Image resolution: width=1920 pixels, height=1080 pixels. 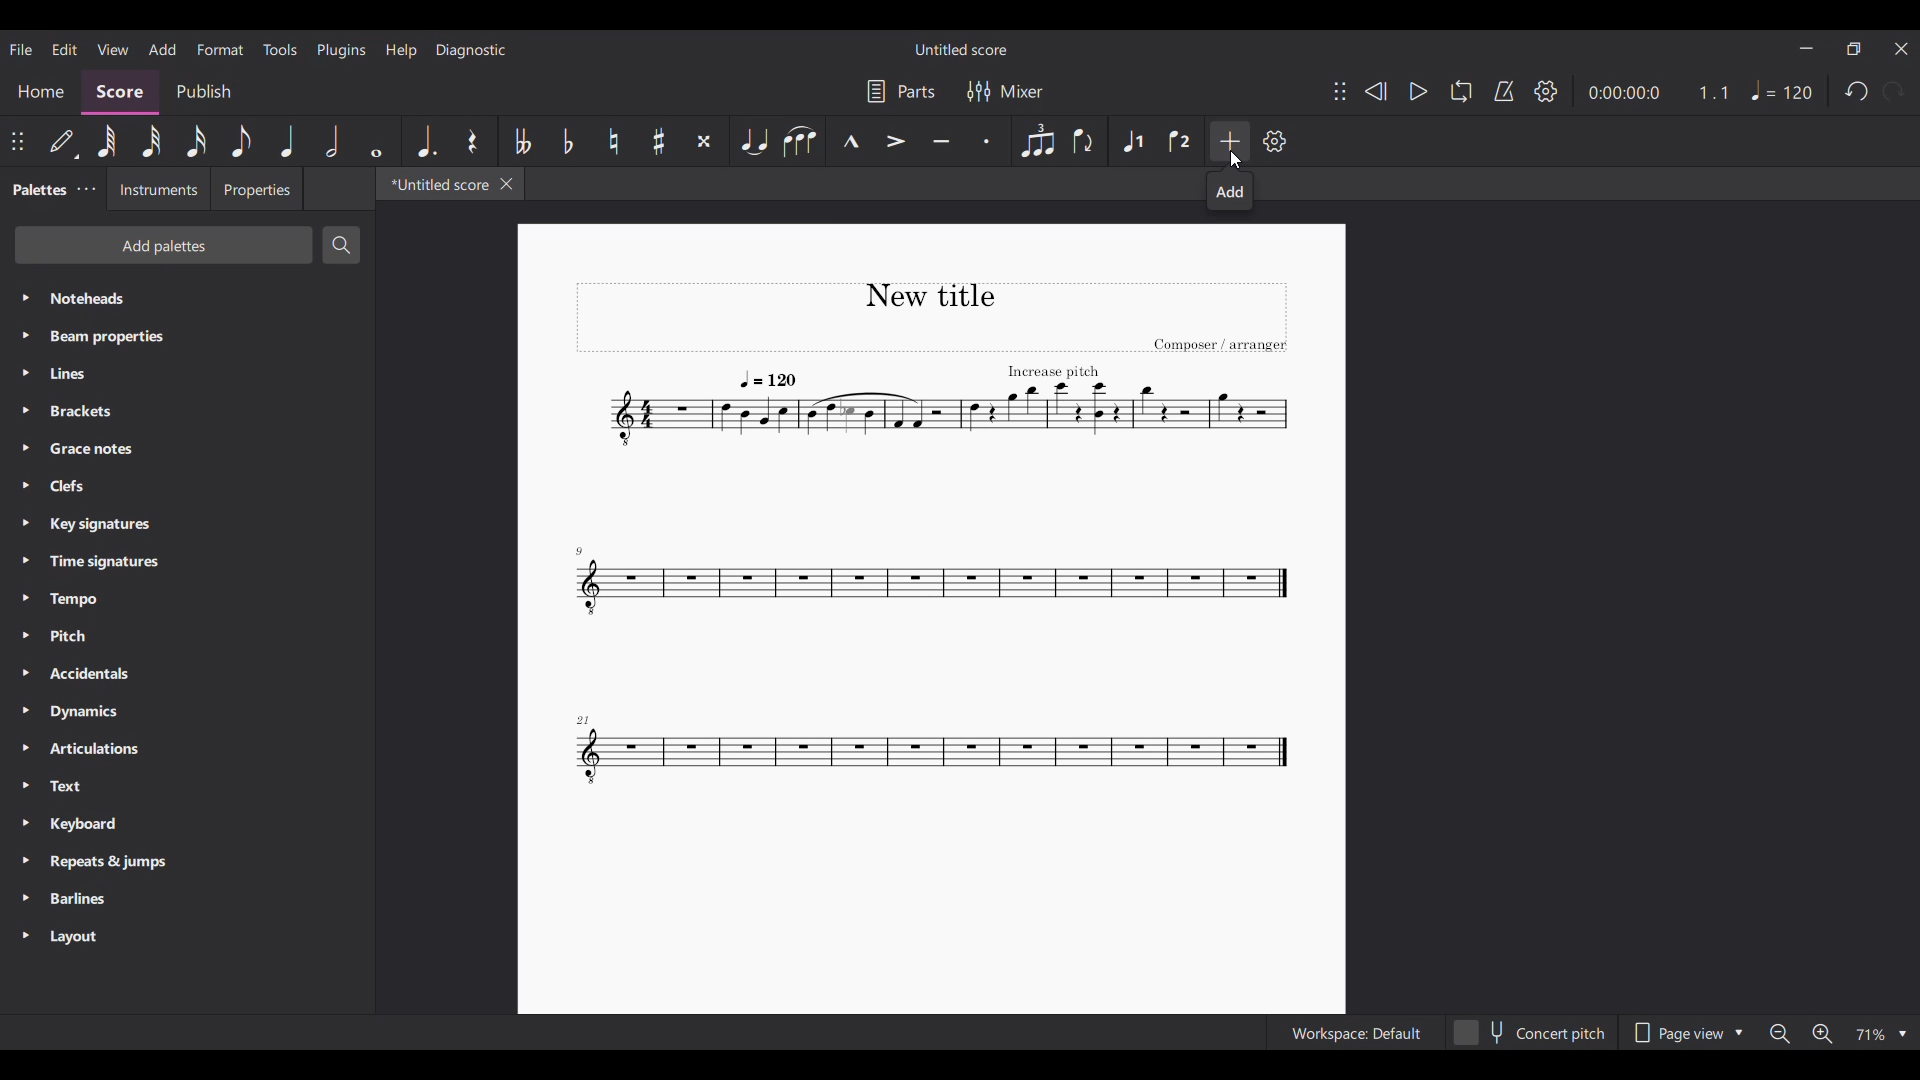 I want to click on Lines, so click(x=187, y=373).